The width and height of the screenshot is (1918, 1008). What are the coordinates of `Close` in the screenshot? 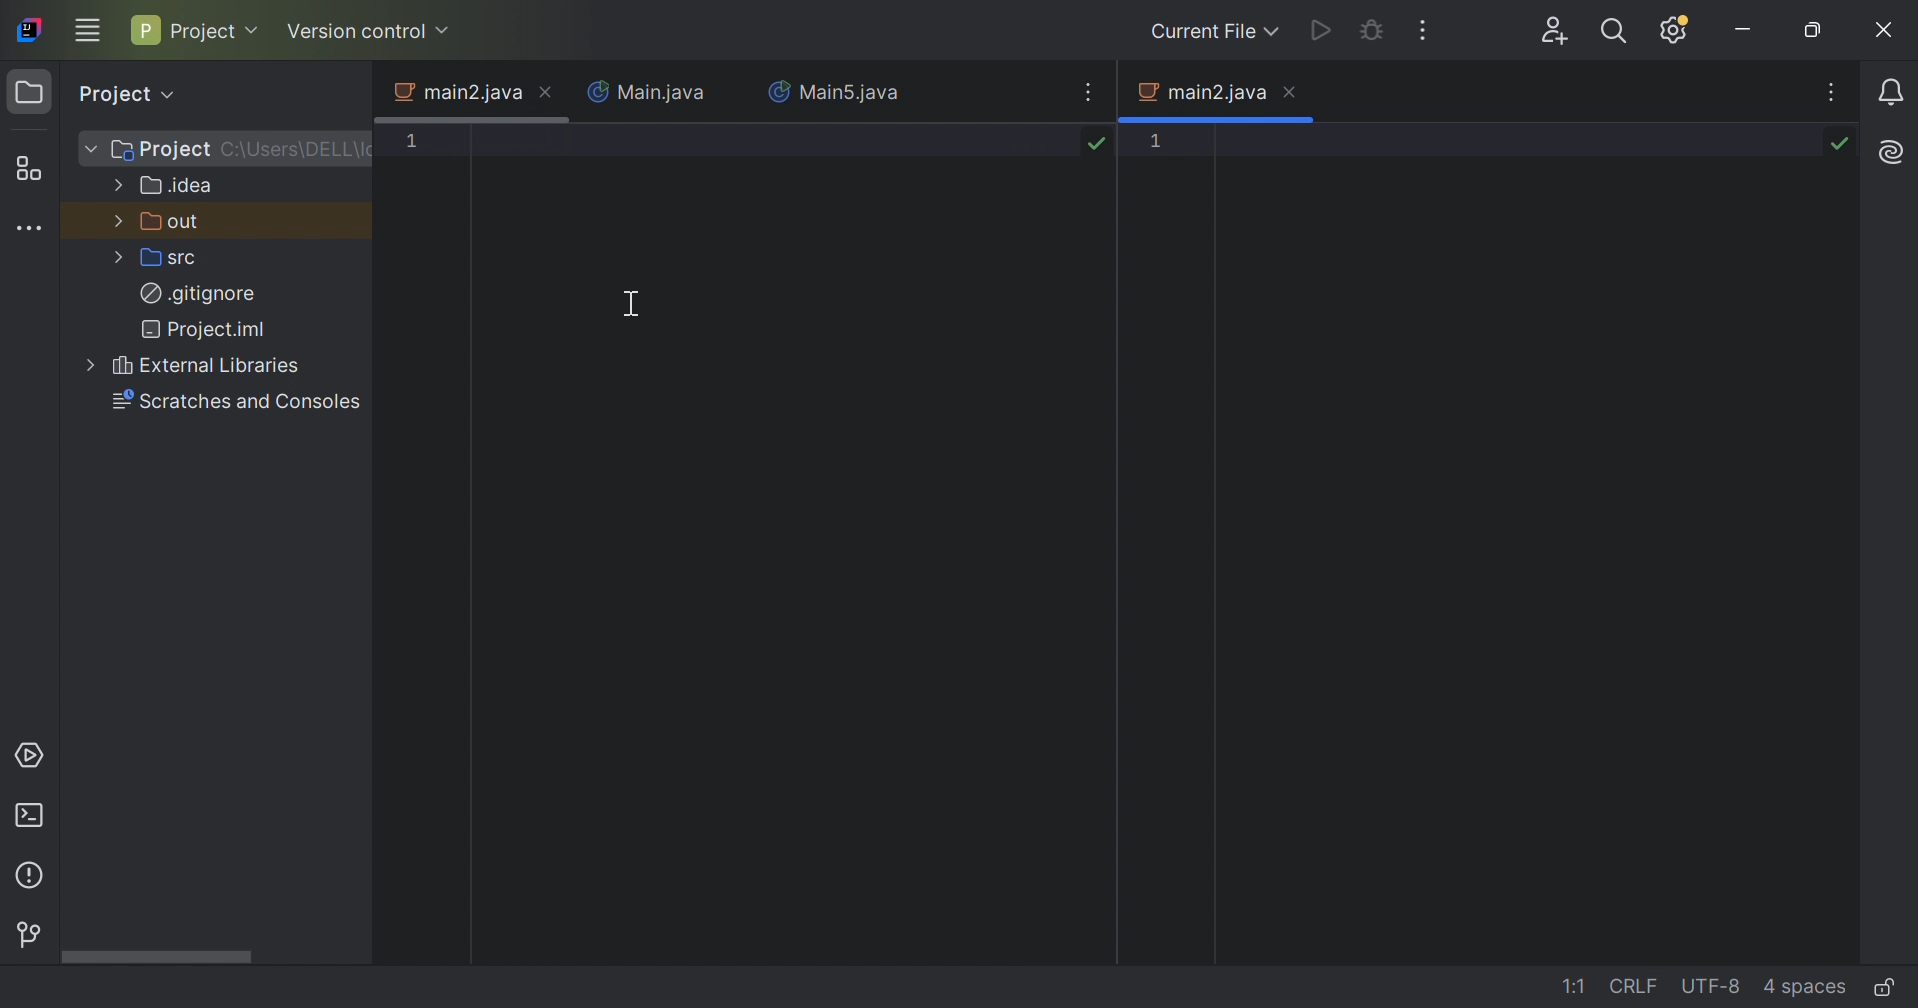 It's located at (1296, 93).